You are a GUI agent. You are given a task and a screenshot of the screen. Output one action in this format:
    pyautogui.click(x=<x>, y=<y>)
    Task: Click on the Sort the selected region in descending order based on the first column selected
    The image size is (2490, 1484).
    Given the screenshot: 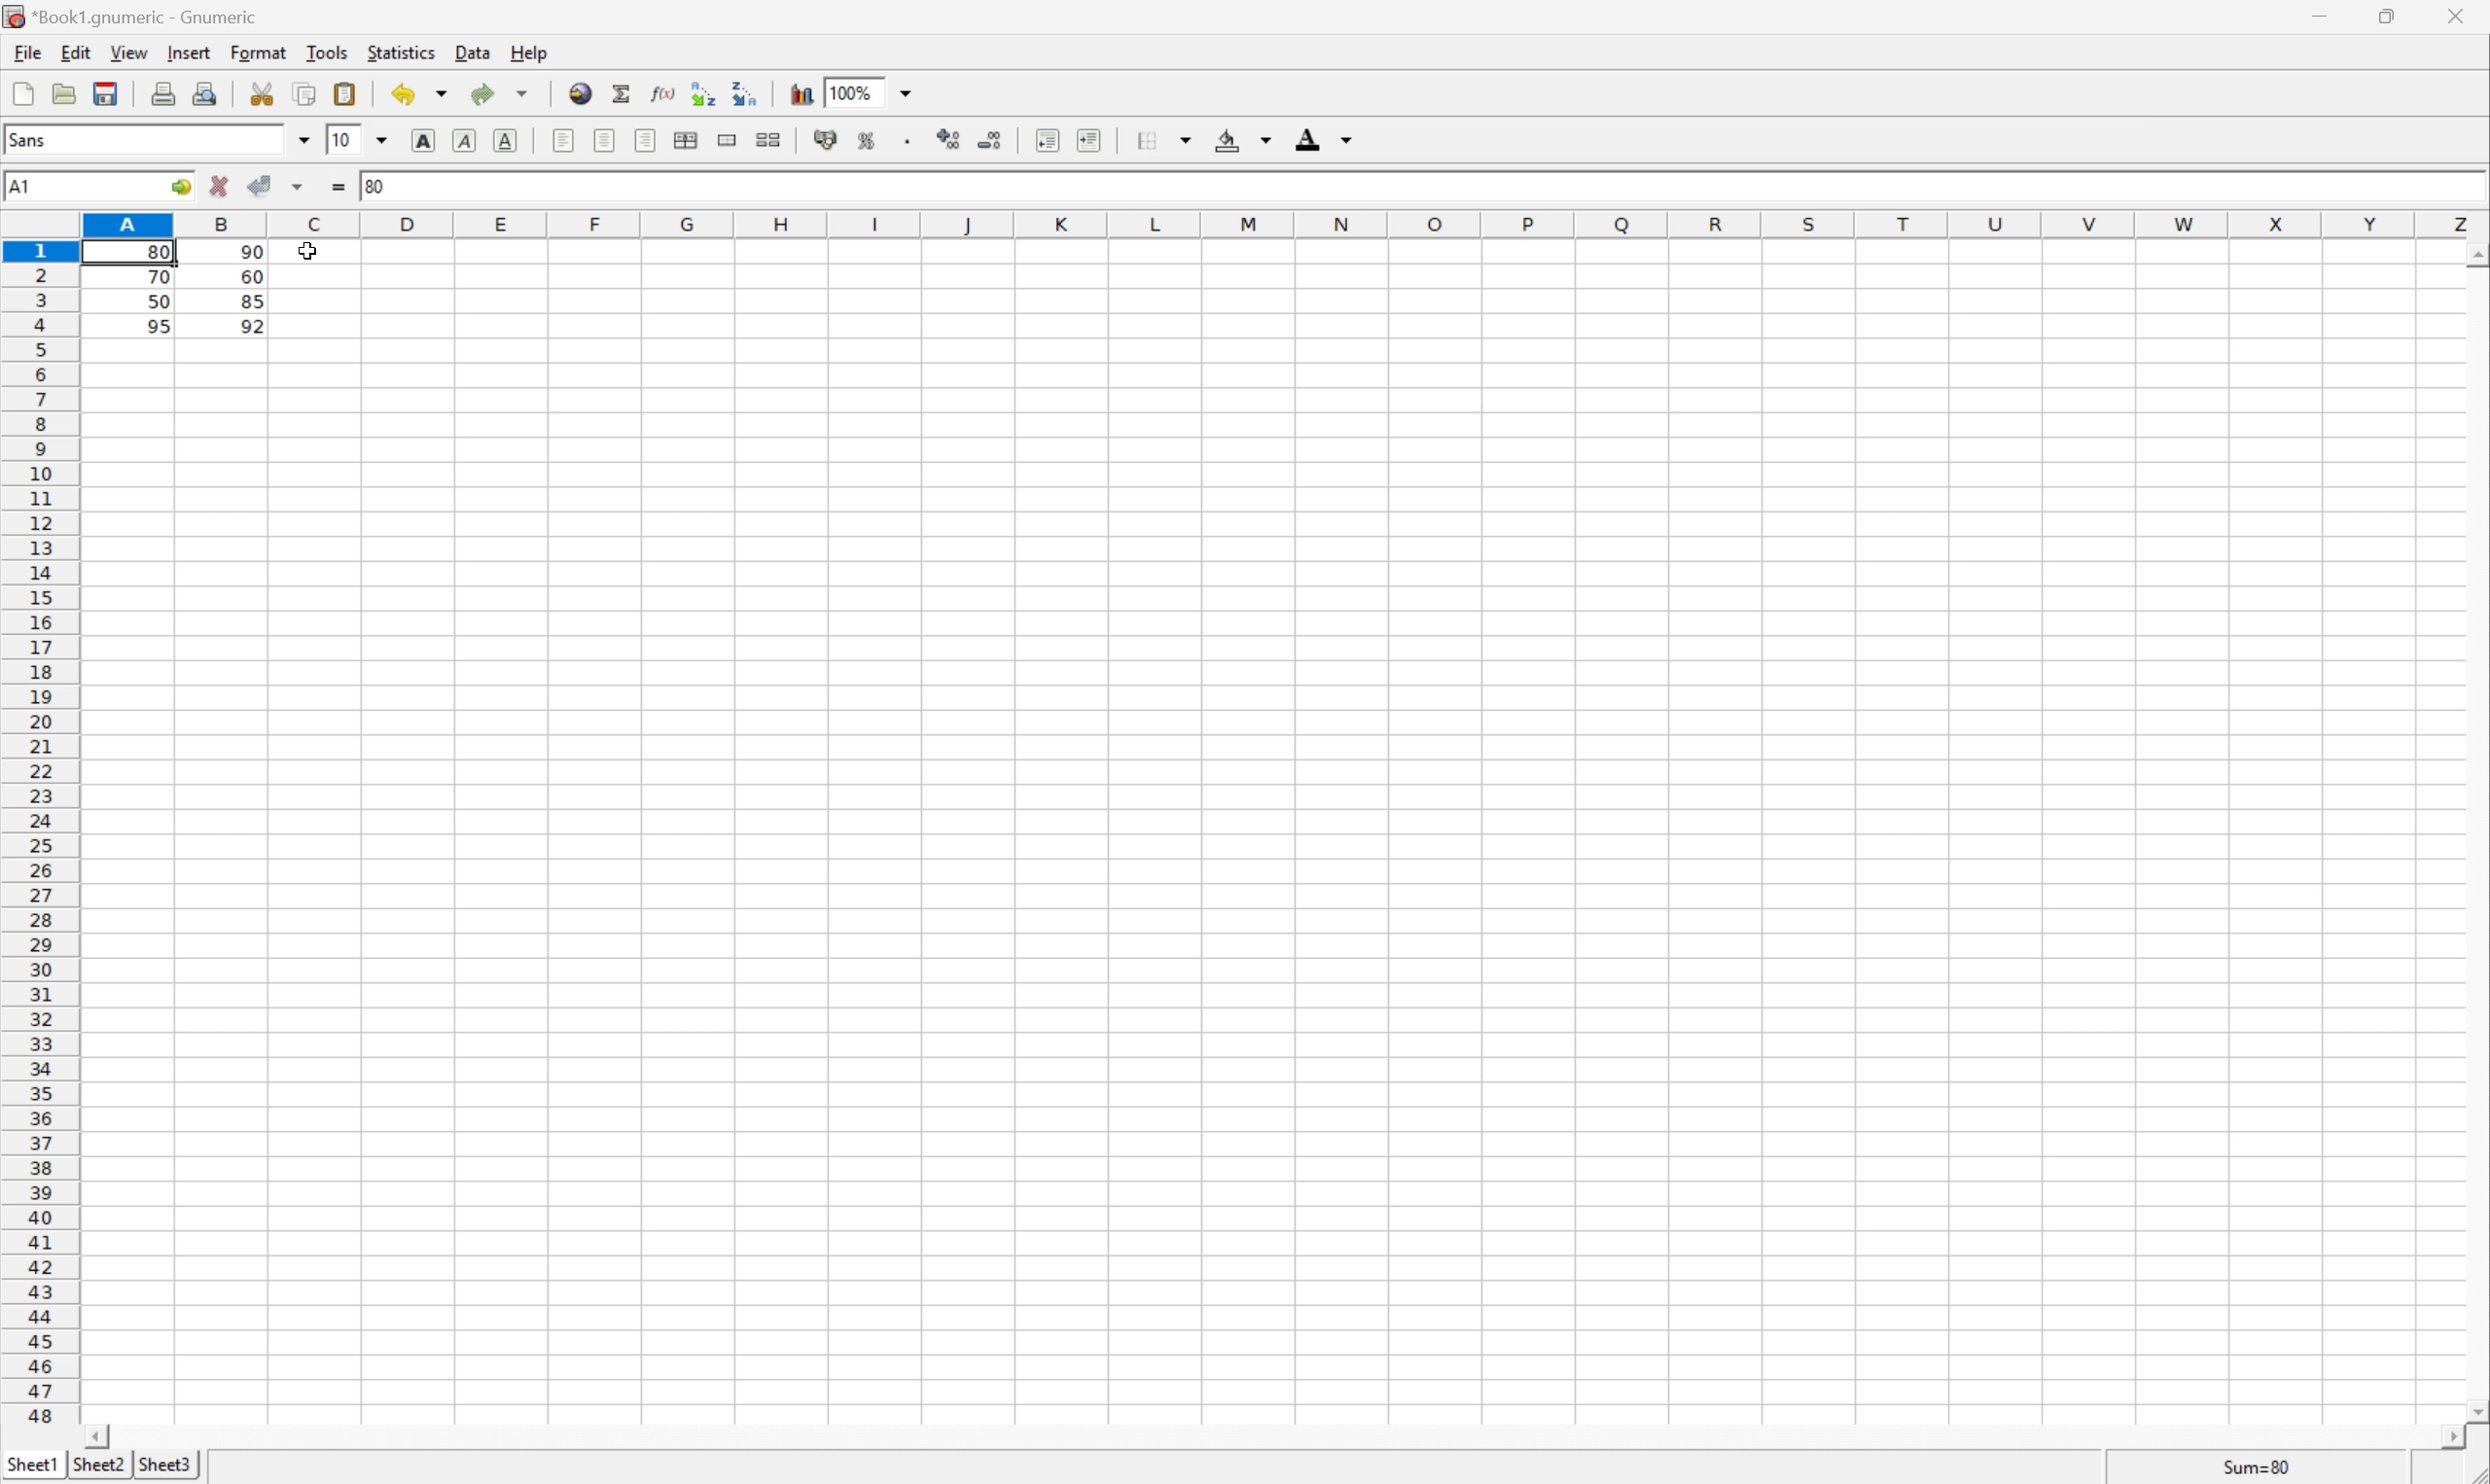 What is the action you would take?
    pyautogui.click(x=749, y=96)
    